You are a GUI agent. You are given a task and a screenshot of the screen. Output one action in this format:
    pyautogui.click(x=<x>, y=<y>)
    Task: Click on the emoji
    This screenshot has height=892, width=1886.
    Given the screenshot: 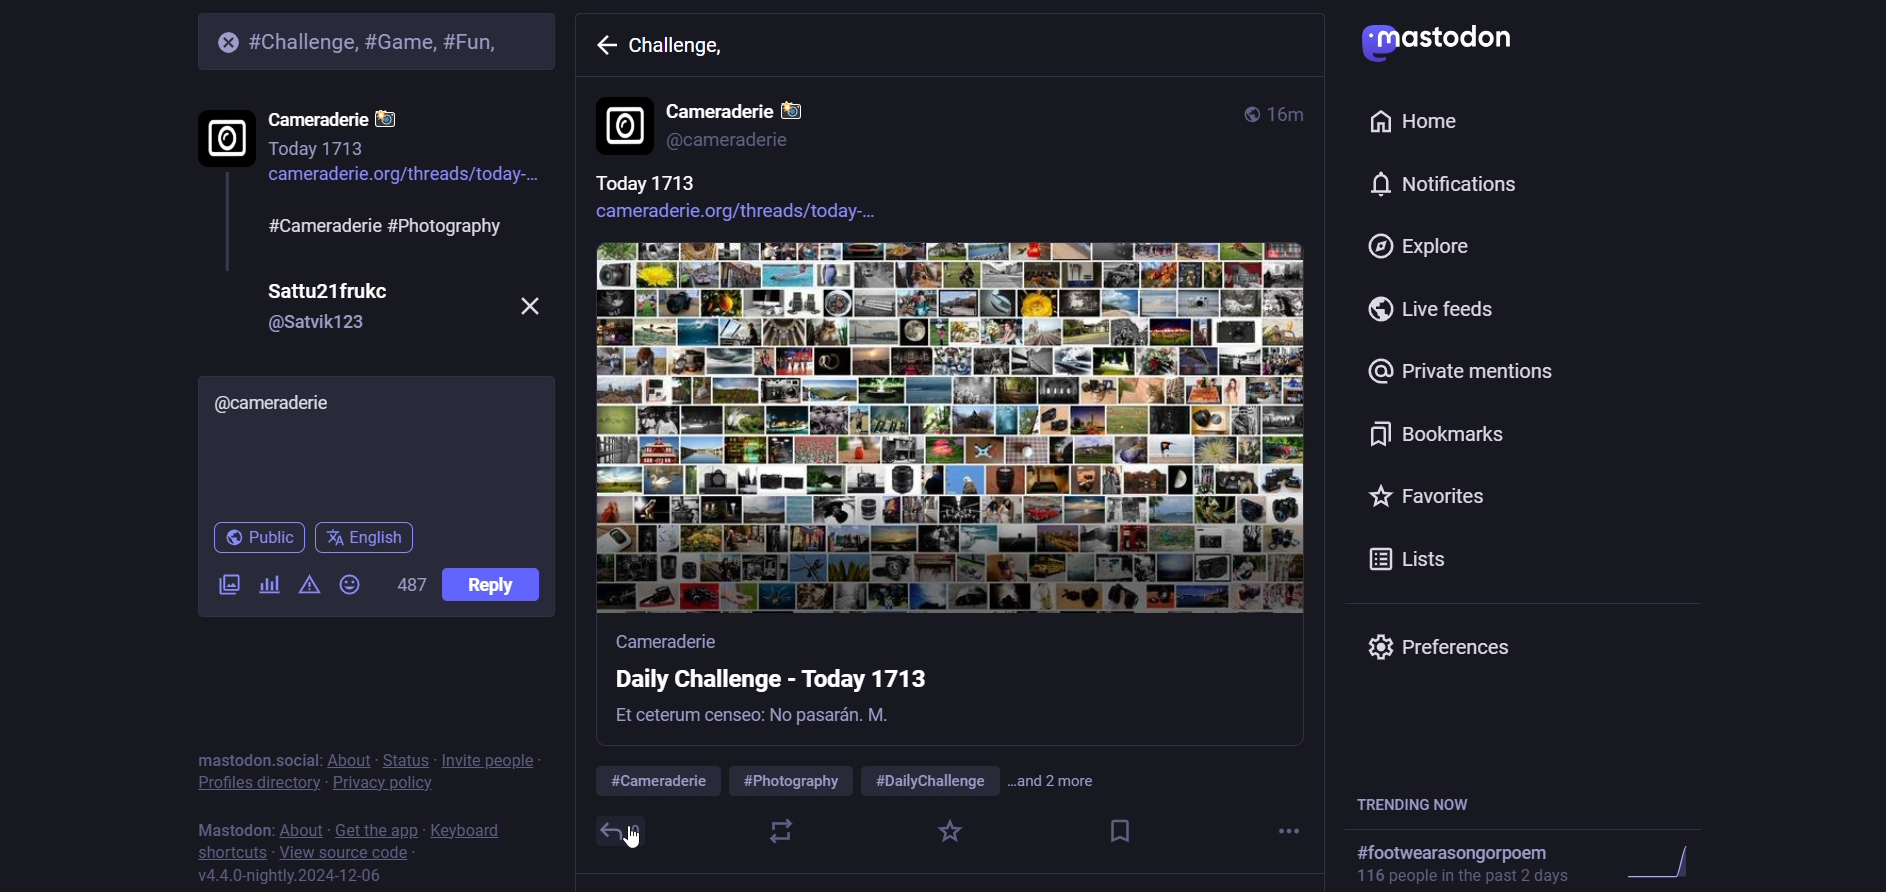 What is the action you would take?
    pyautogui.click(x=354, y=582)
    